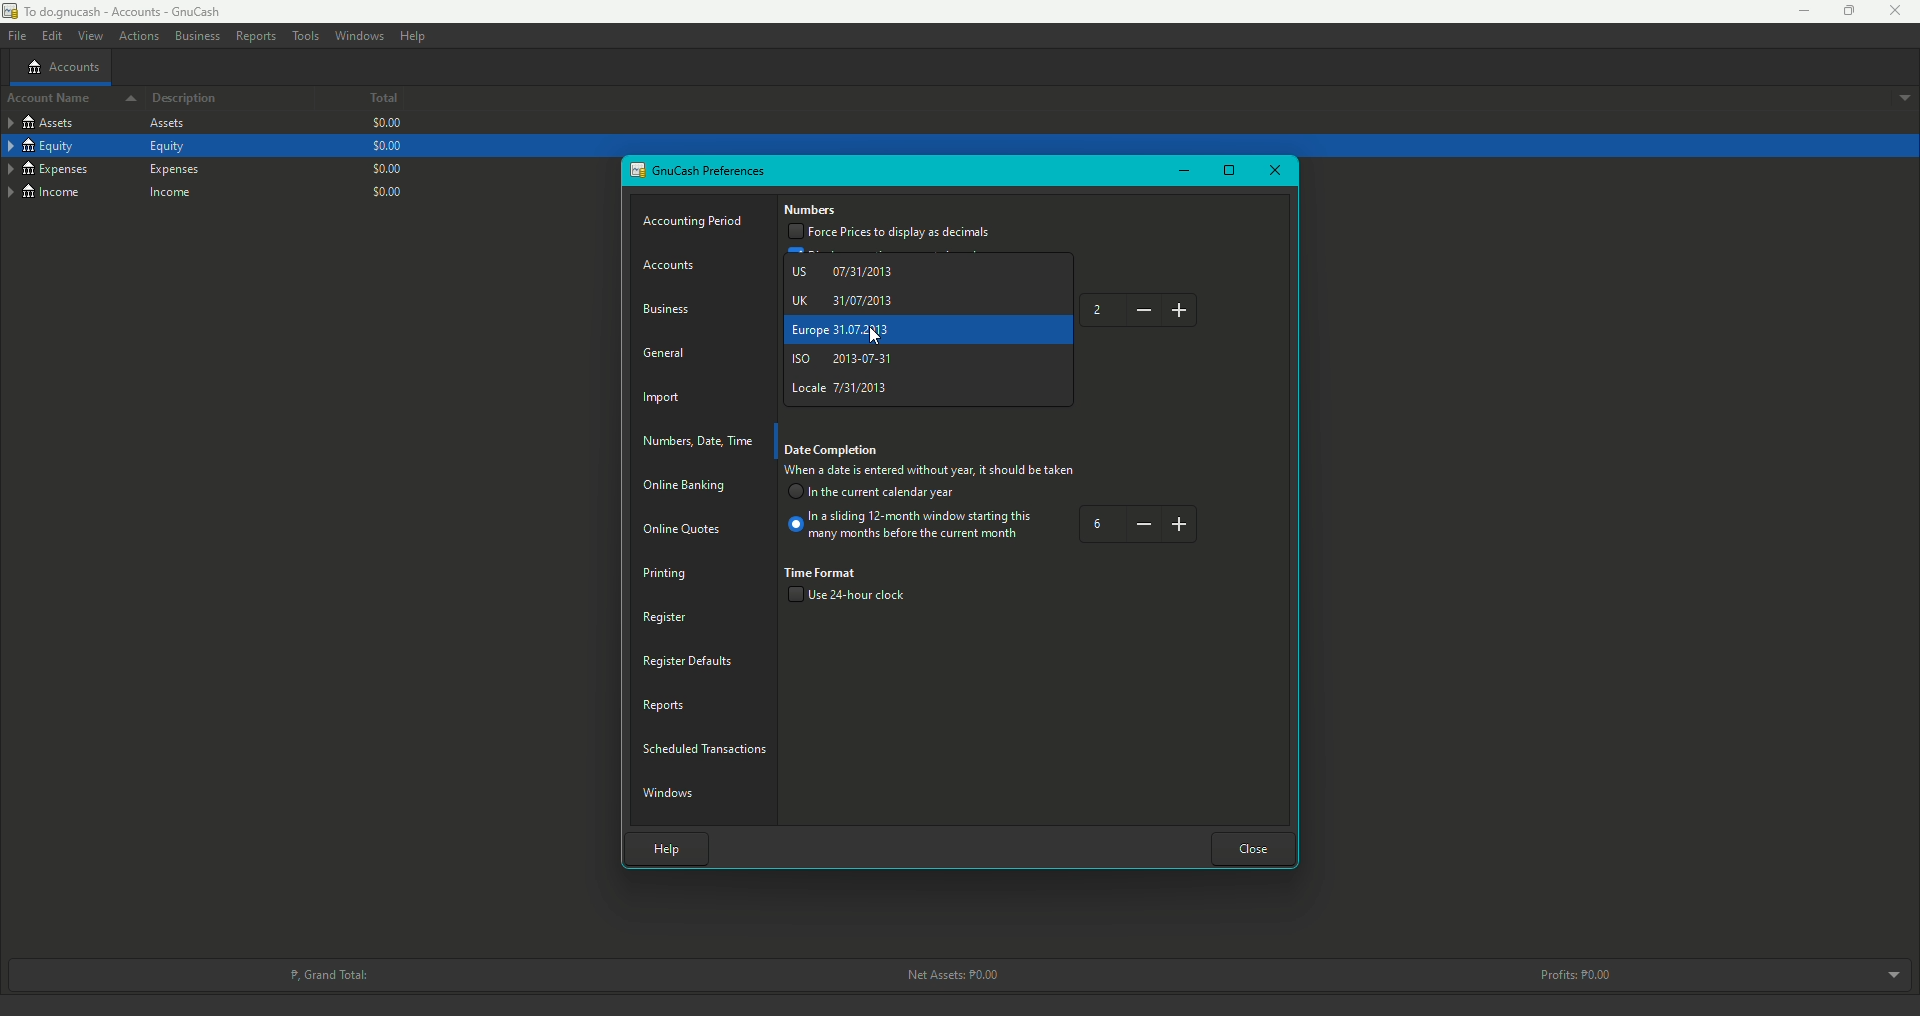 This screenshot has height=1016, width=1920. Describe the element at coordinates (255, 35) in the screenshot. I see `Reports` at that location.